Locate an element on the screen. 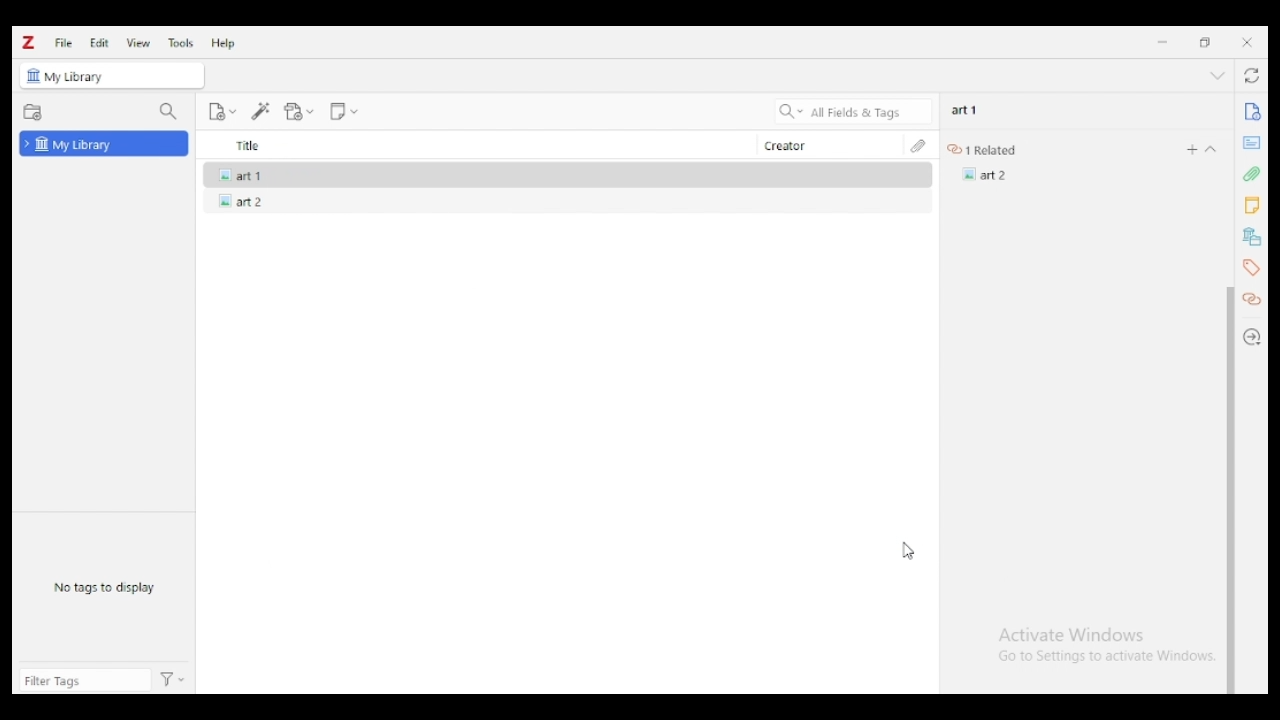 The width and height of the screenshot is (1280, 720). filter collection is located at coordinates (170, 112).